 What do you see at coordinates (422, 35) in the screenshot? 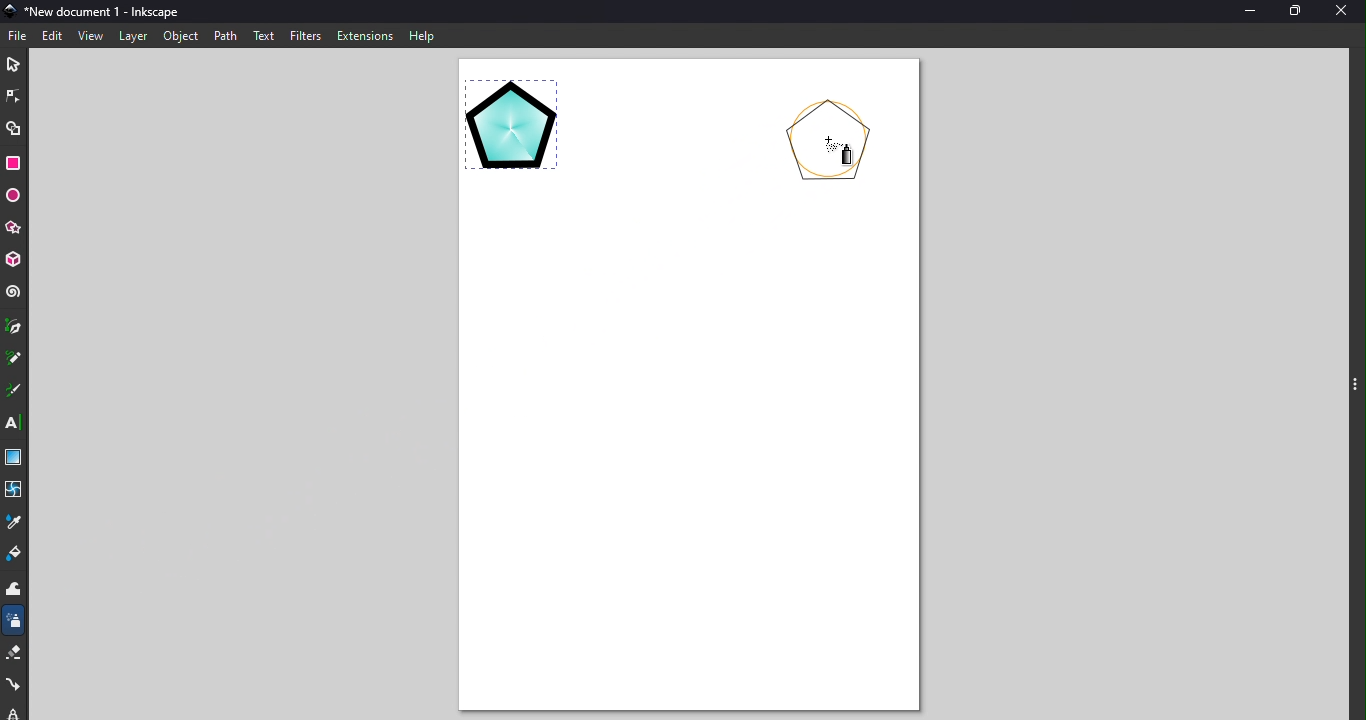
I see `Help` at bounding box center [422, 35].